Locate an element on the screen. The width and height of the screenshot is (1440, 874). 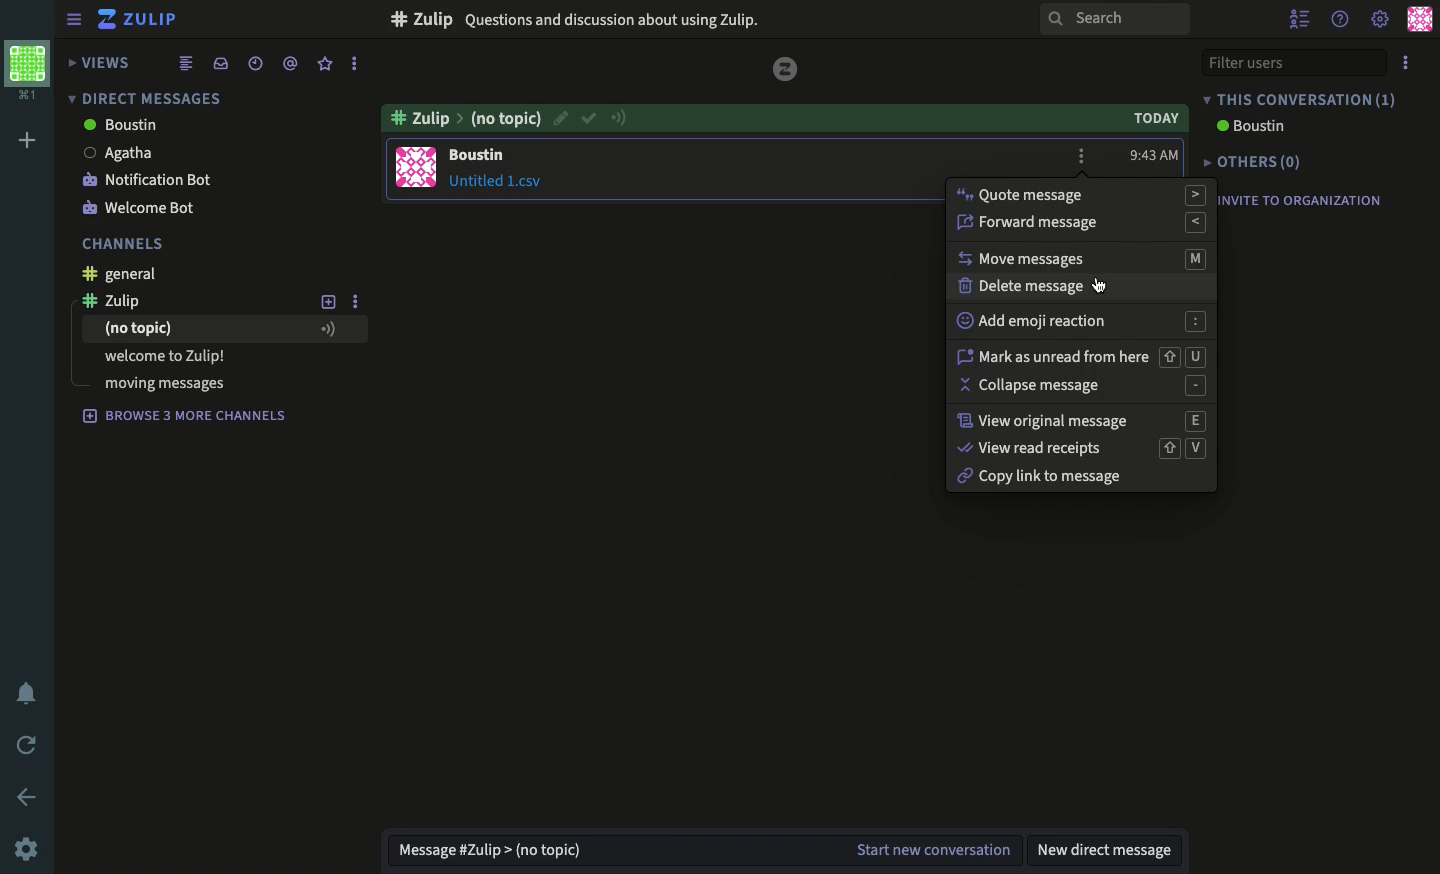
Boustin is located at coordinates (117, 126).